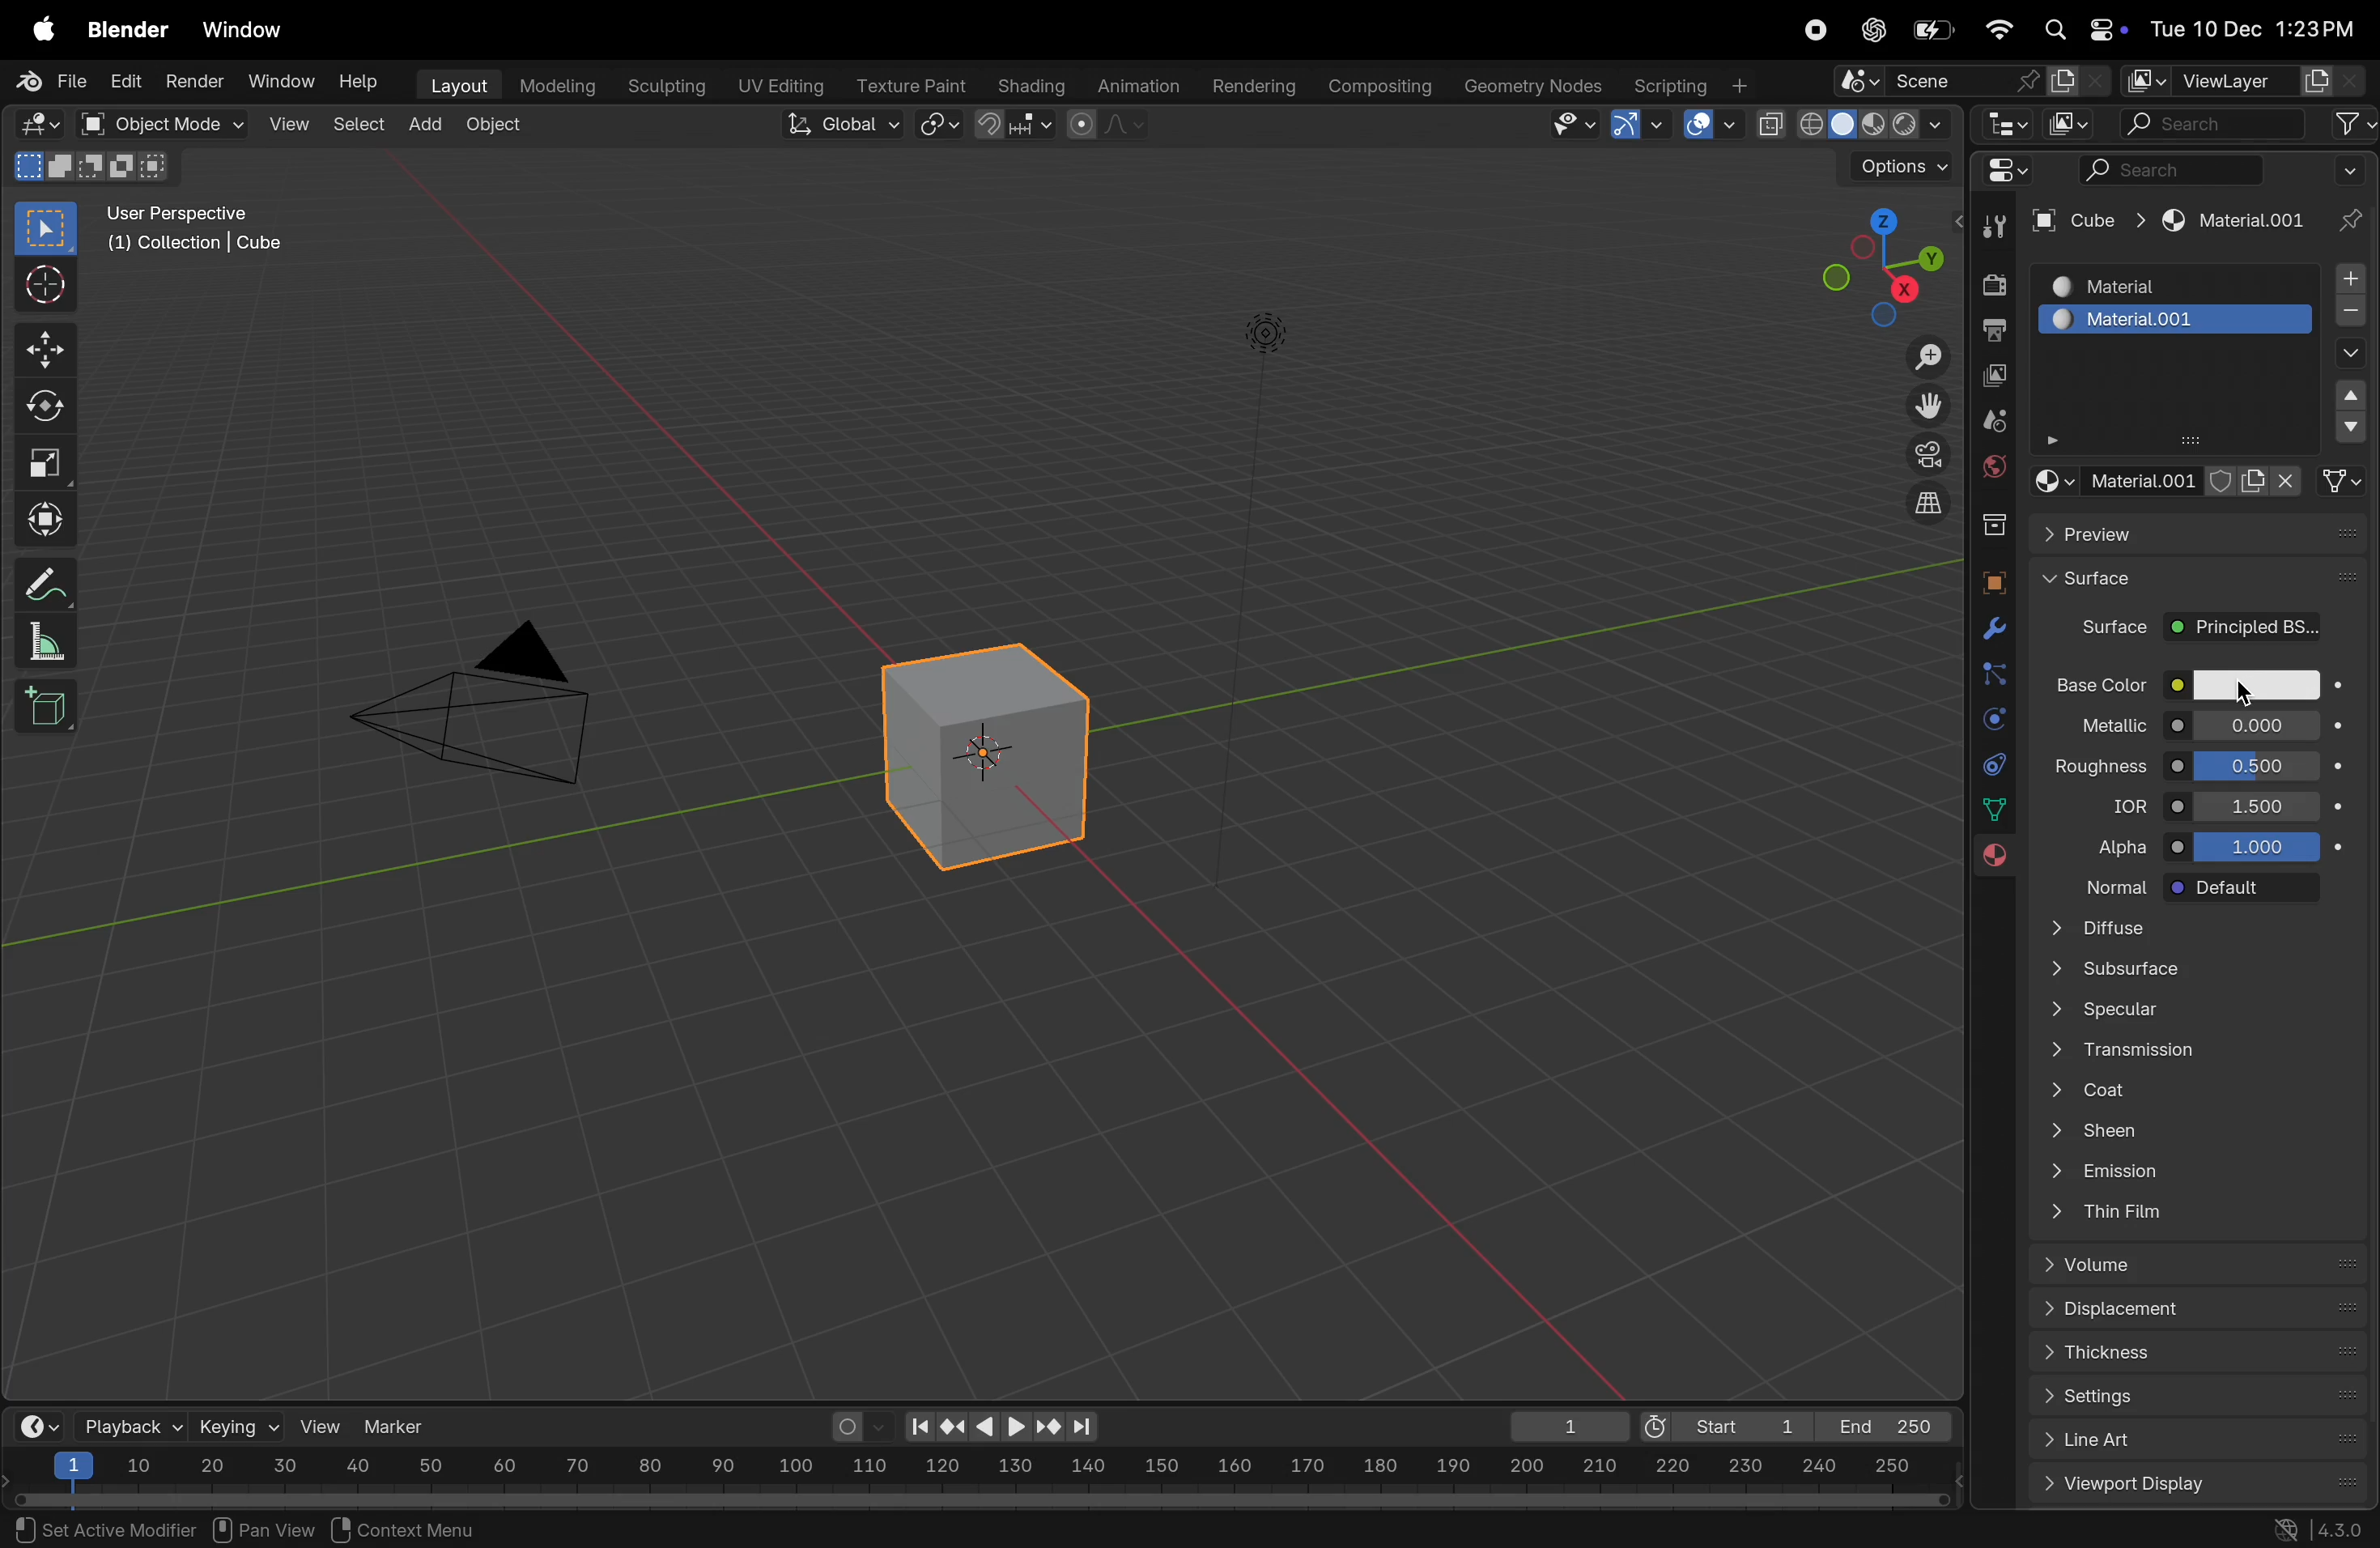 Image resolution: width=2380 pixels, height=1548 pixels. I want to click on scene, so click(1973, 82).